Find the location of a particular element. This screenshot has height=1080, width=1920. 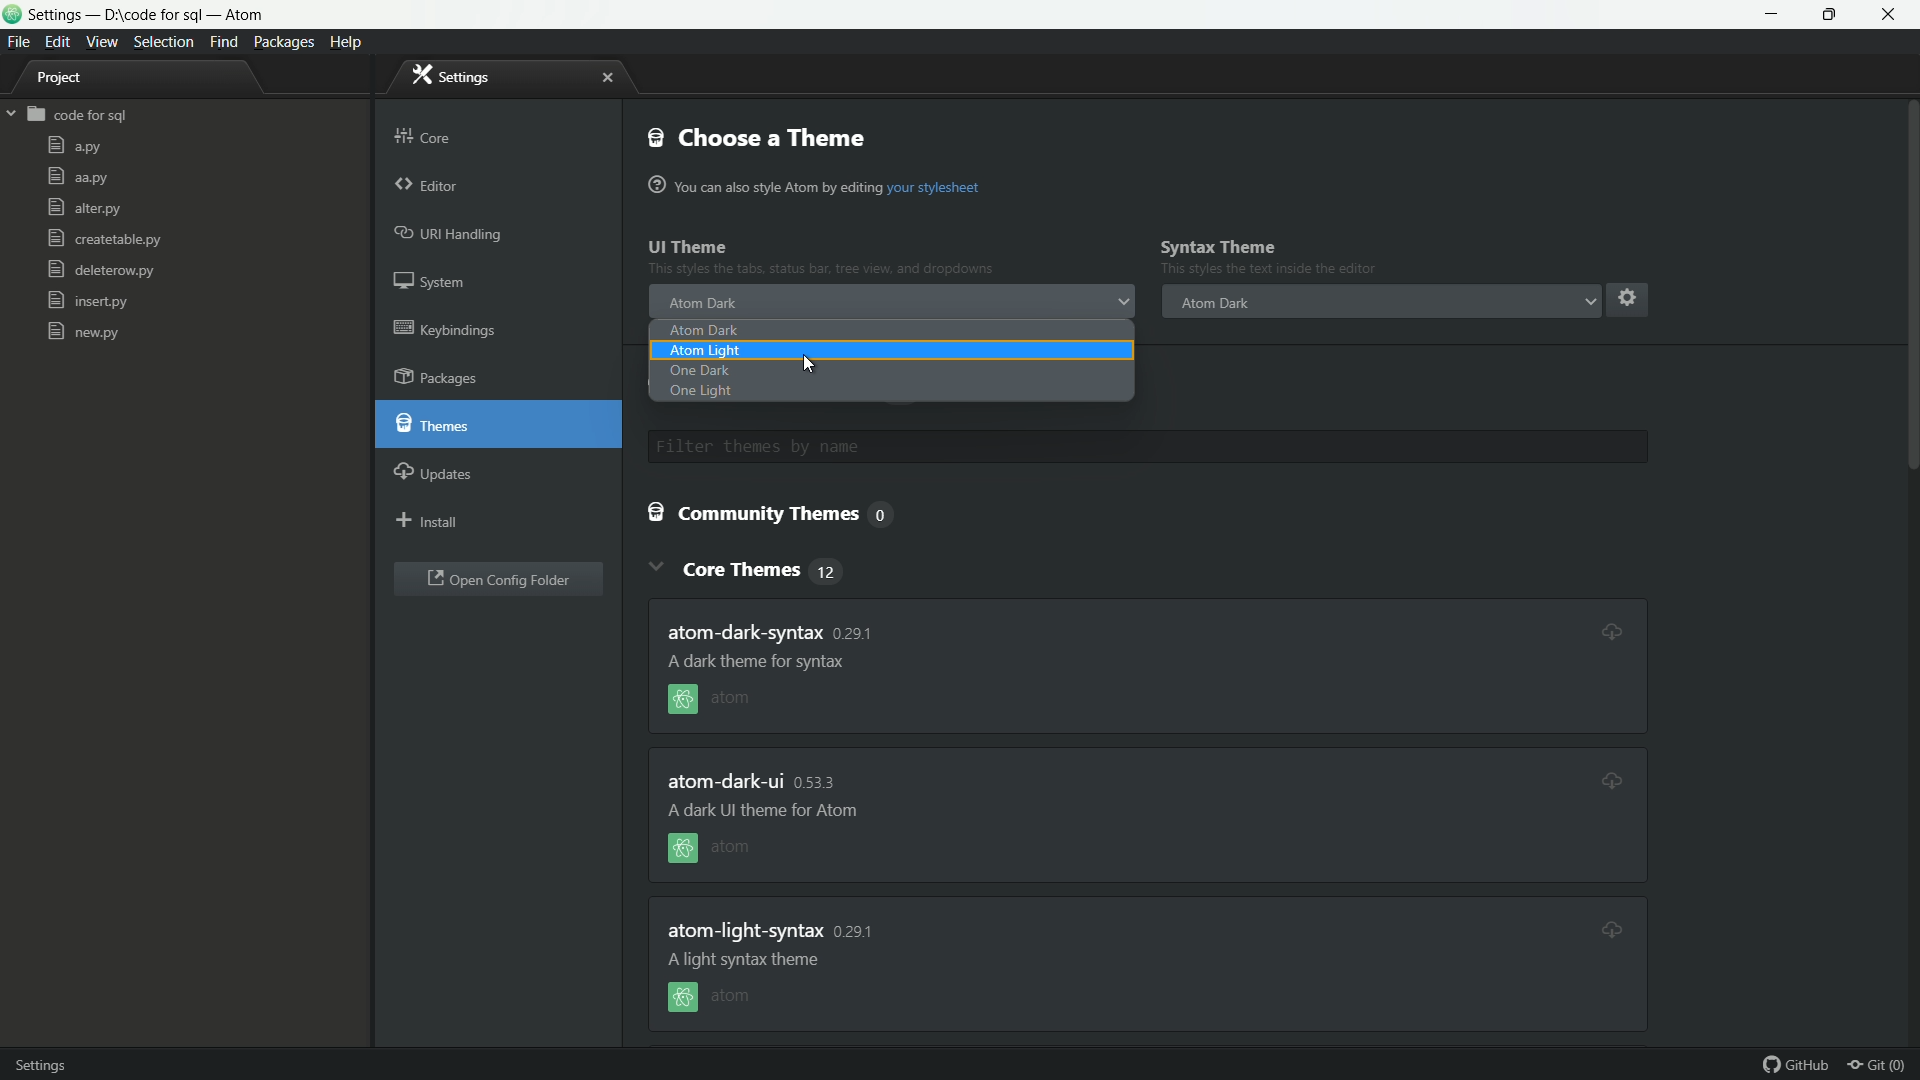

atom dark syntax is located at coordinates (778, 630).